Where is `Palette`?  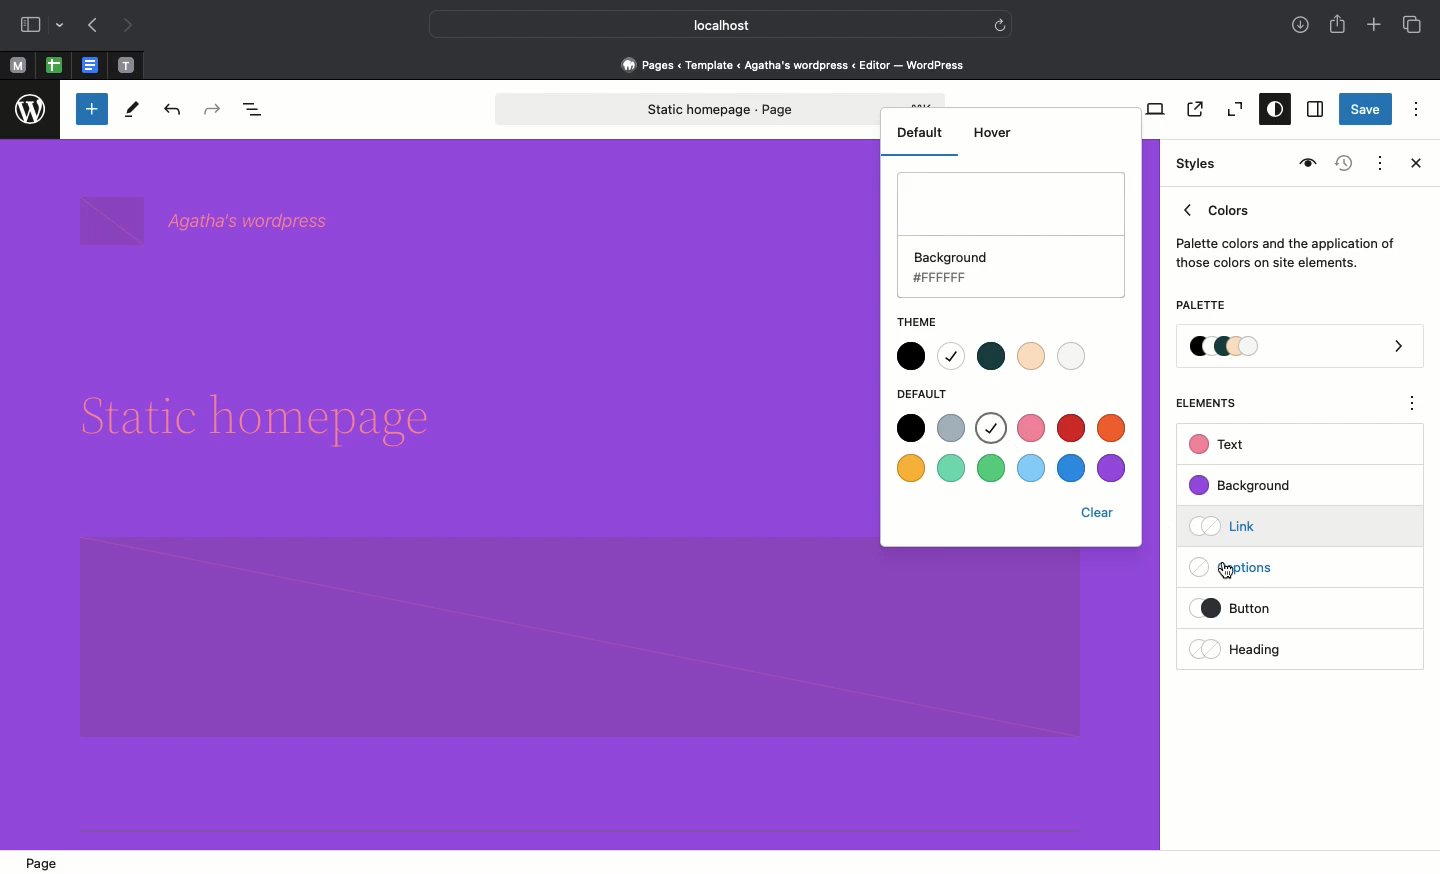
Palette is located at coordinates (1200, 307).